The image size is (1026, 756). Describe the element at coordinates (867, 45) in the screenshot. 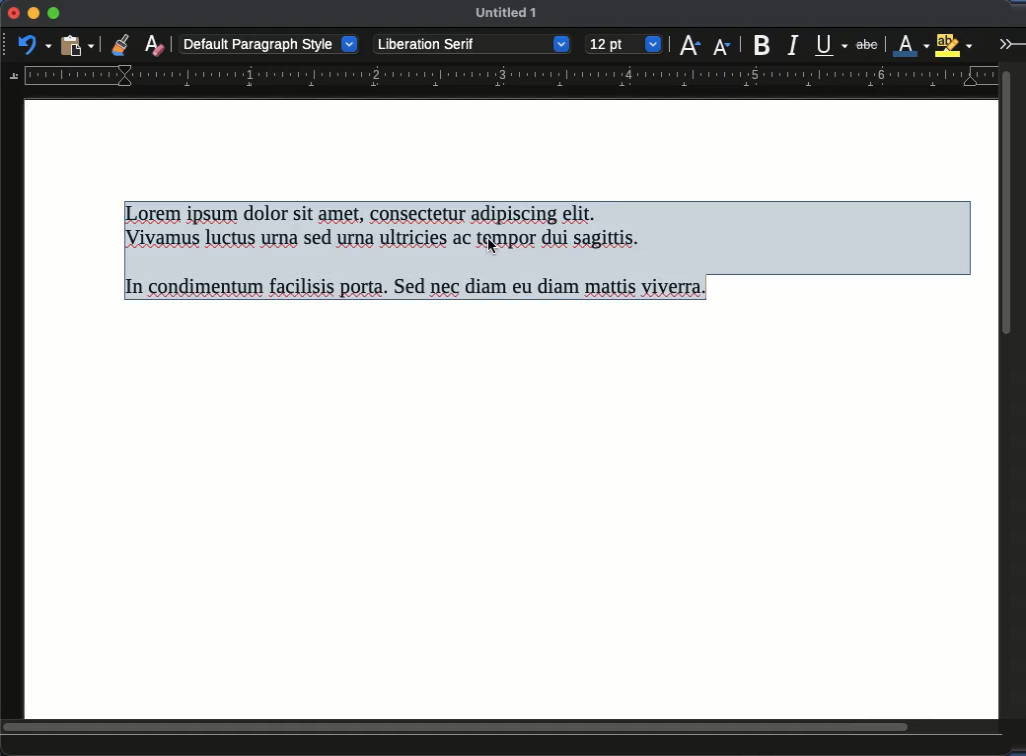

I see `strikethrough` at that location.